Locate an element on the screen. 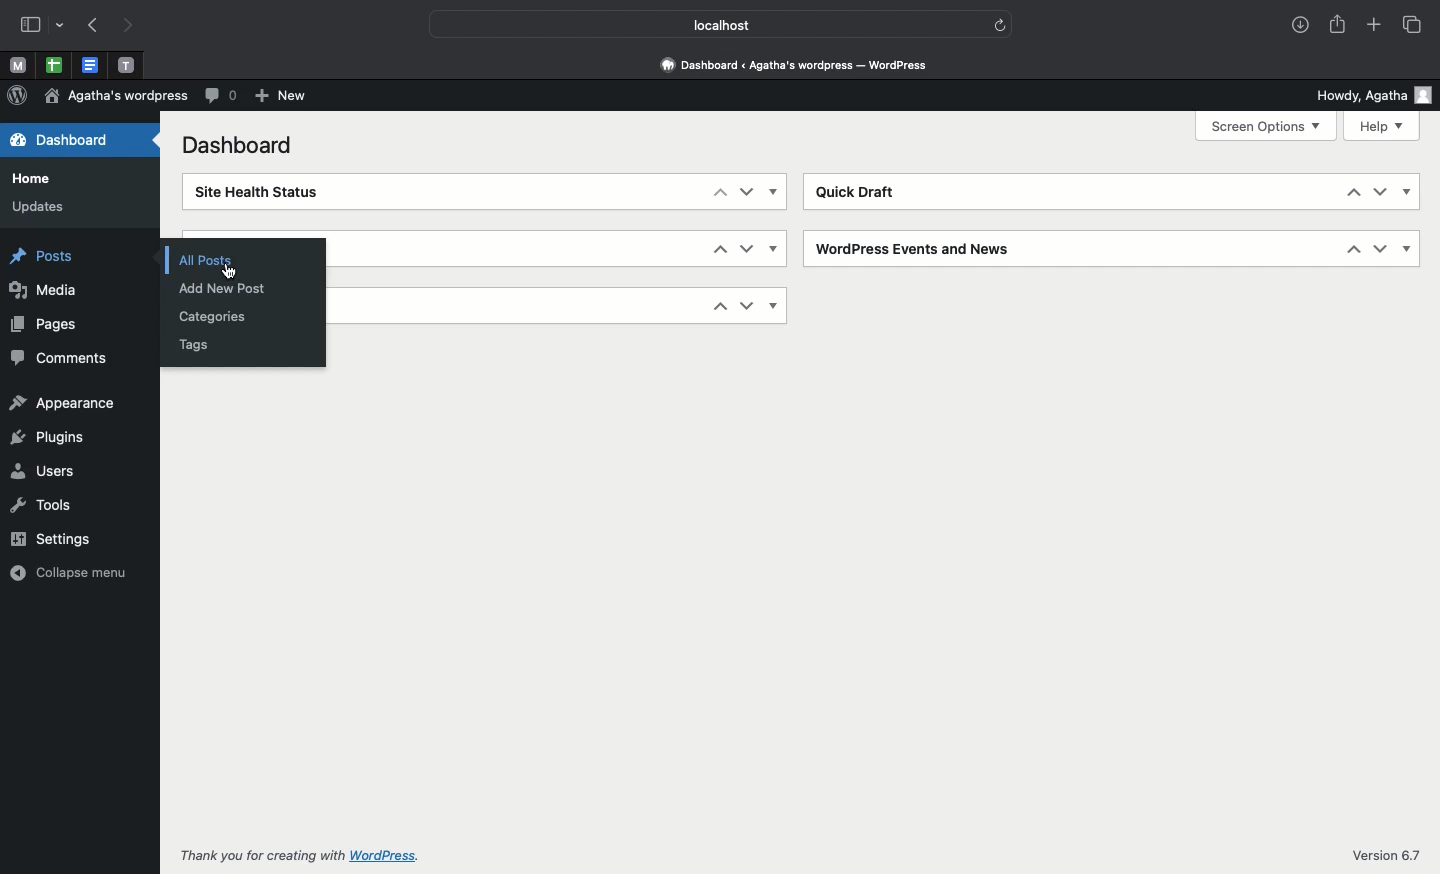 The width and height of the screenshot is (1440, 874). Local host is located at coordinates (710, 25).